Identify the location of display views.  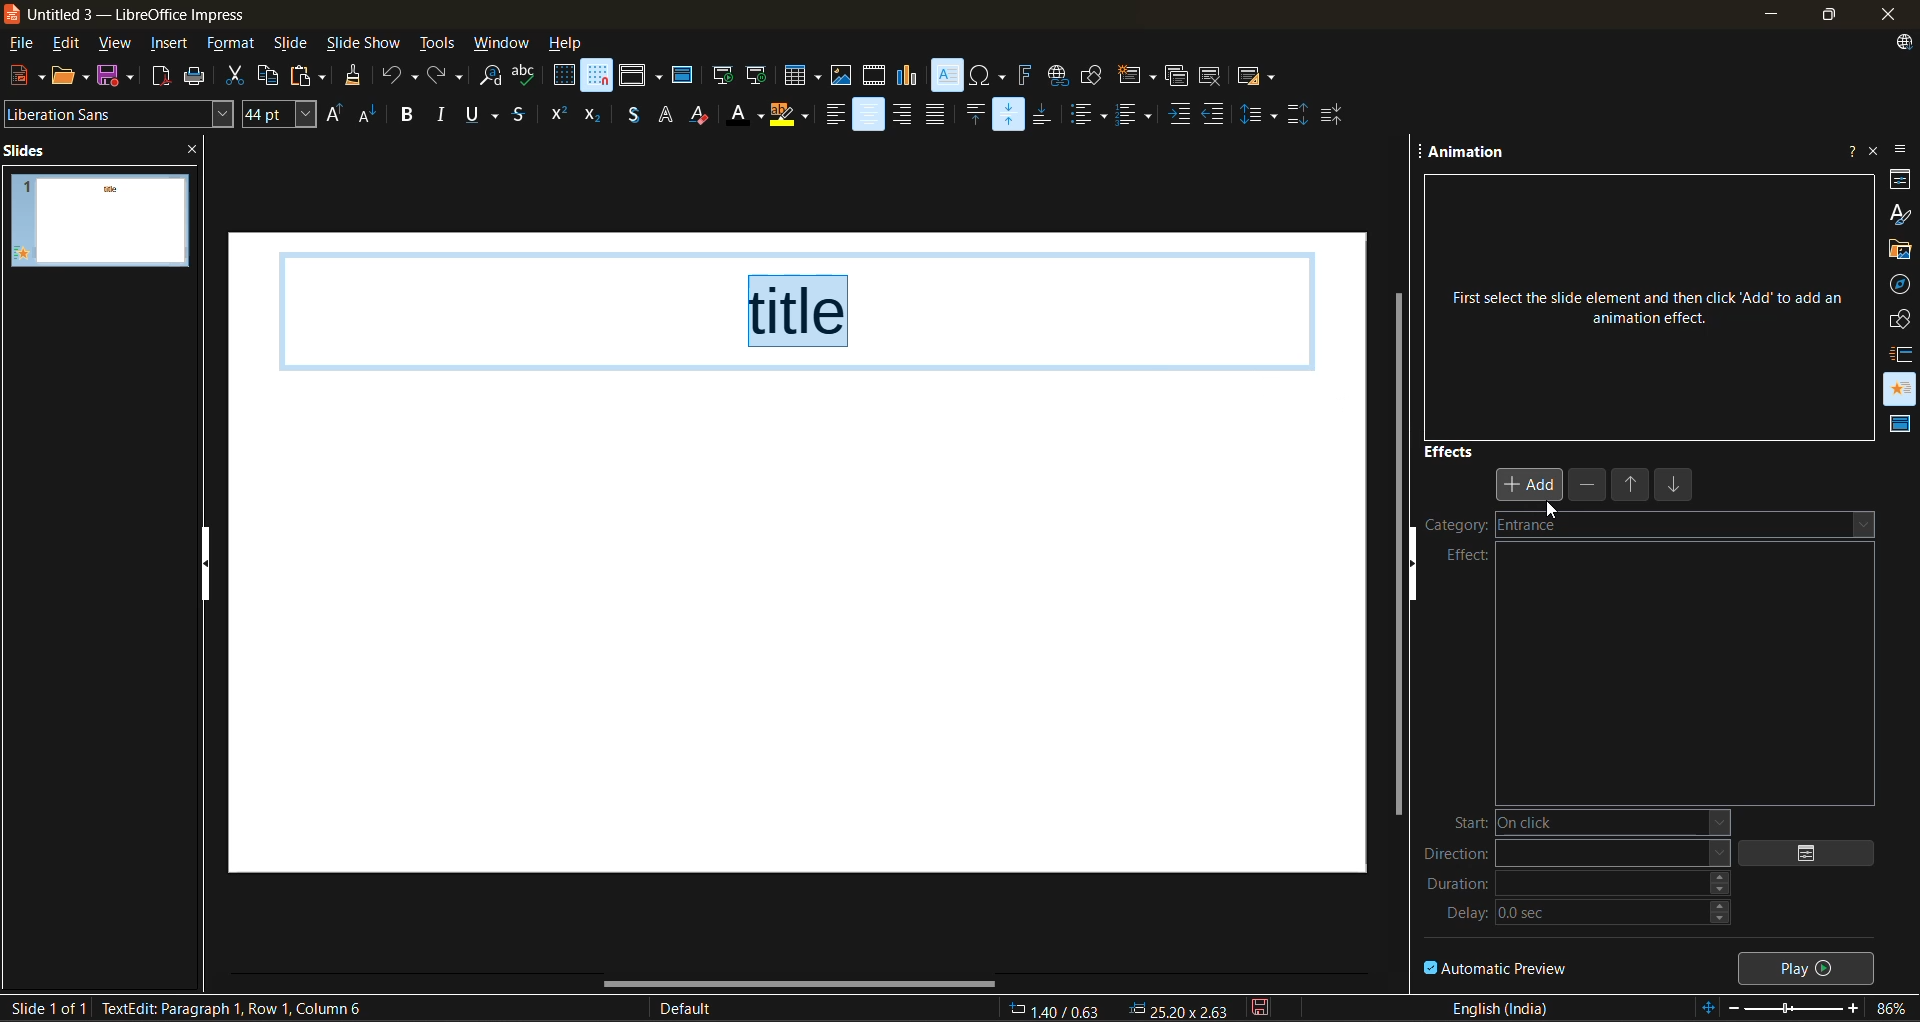
(641, 75).